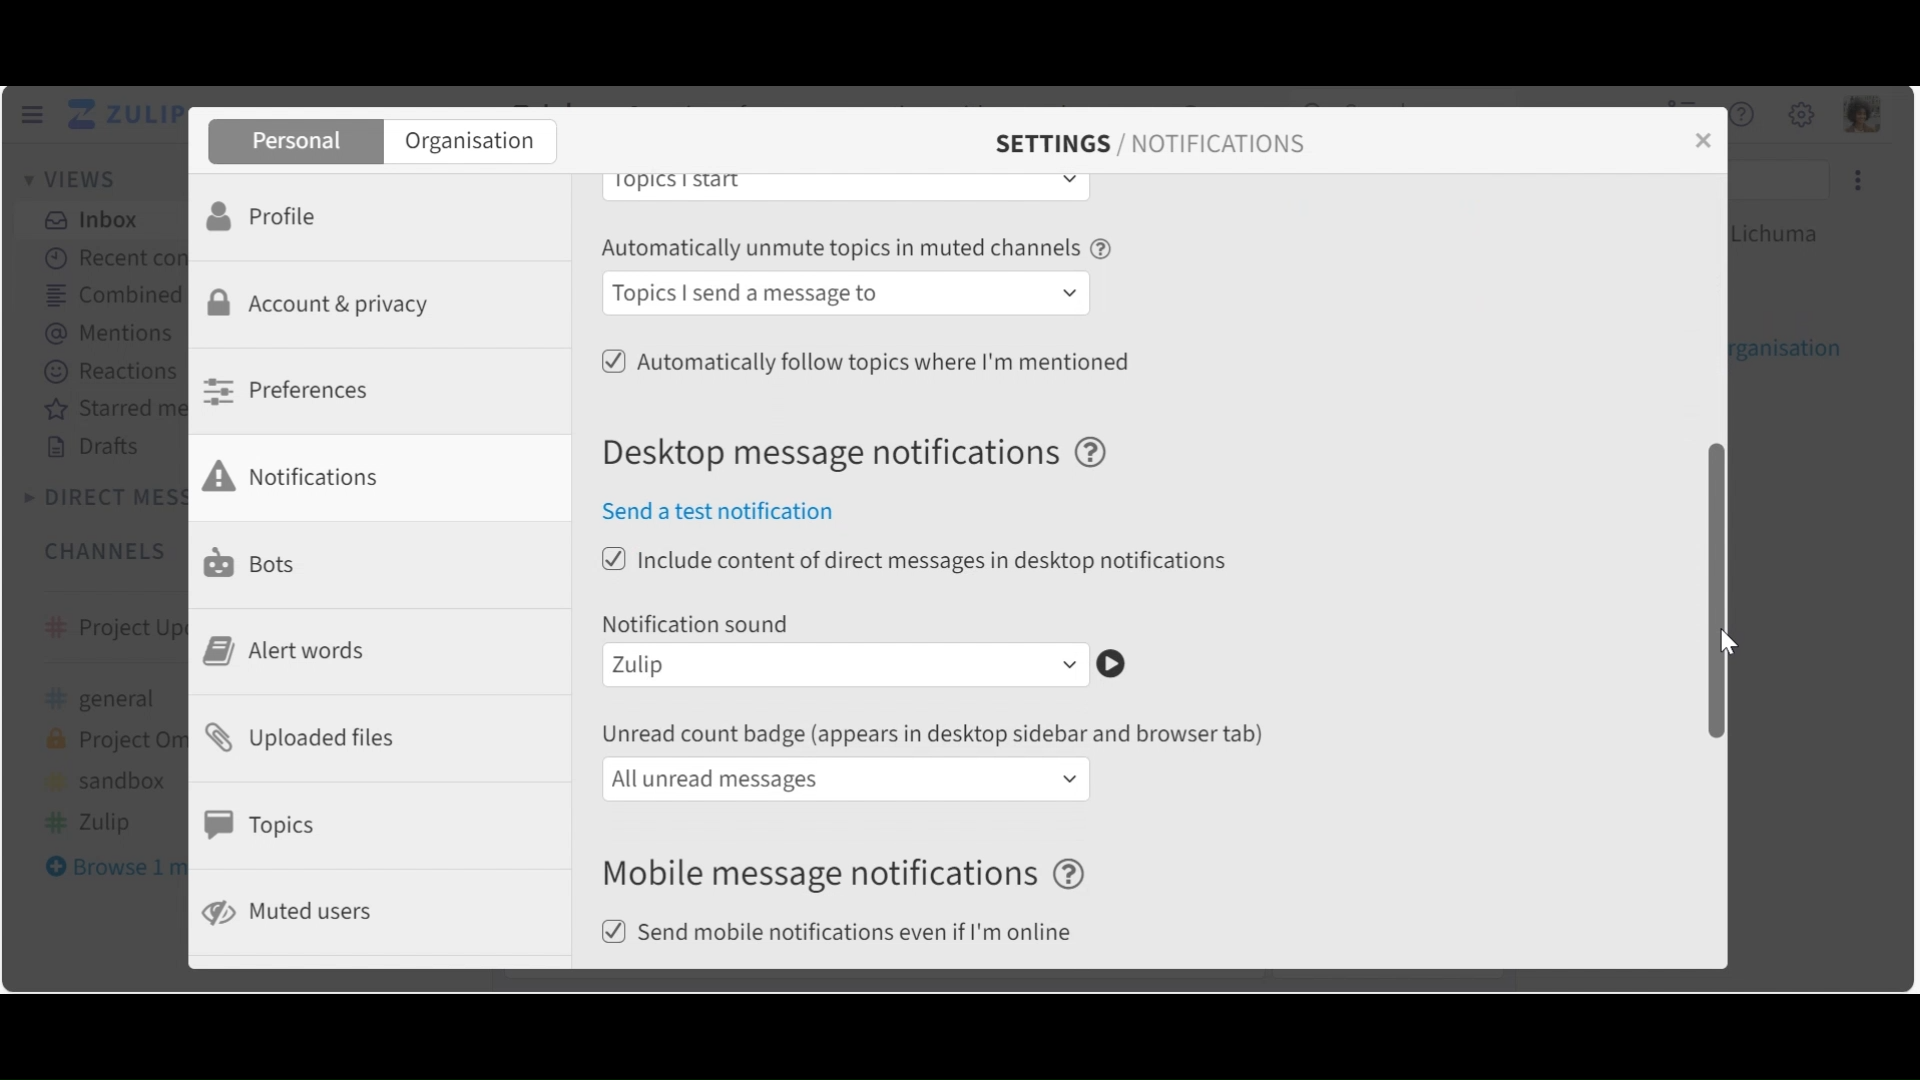 This screenshot has width=1920, height=1080. I want to click on unread count badge, so click(940, 734).